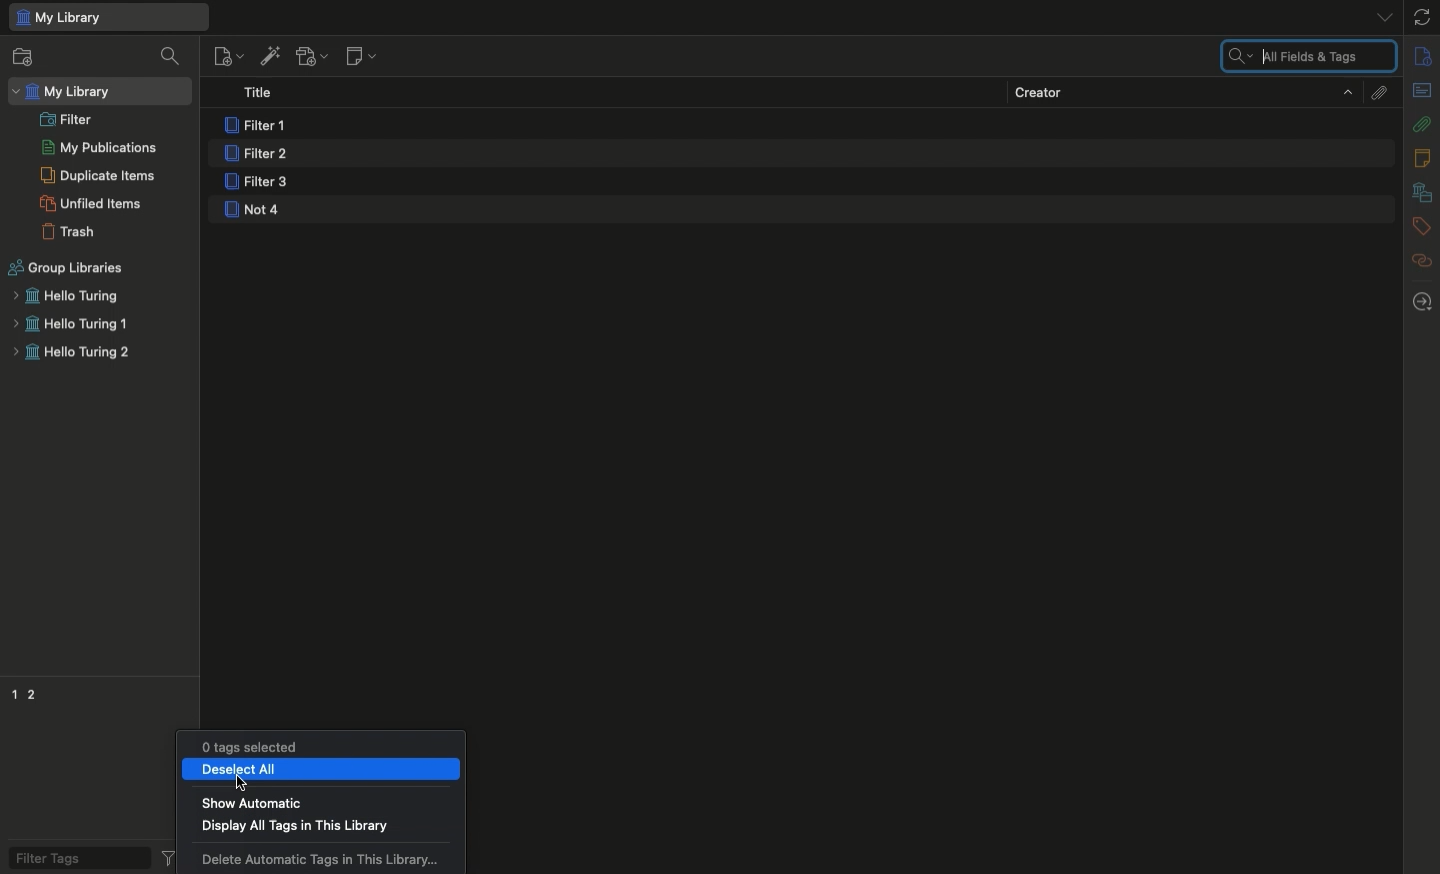  I want to click on Tag 2, so click(32, 692).